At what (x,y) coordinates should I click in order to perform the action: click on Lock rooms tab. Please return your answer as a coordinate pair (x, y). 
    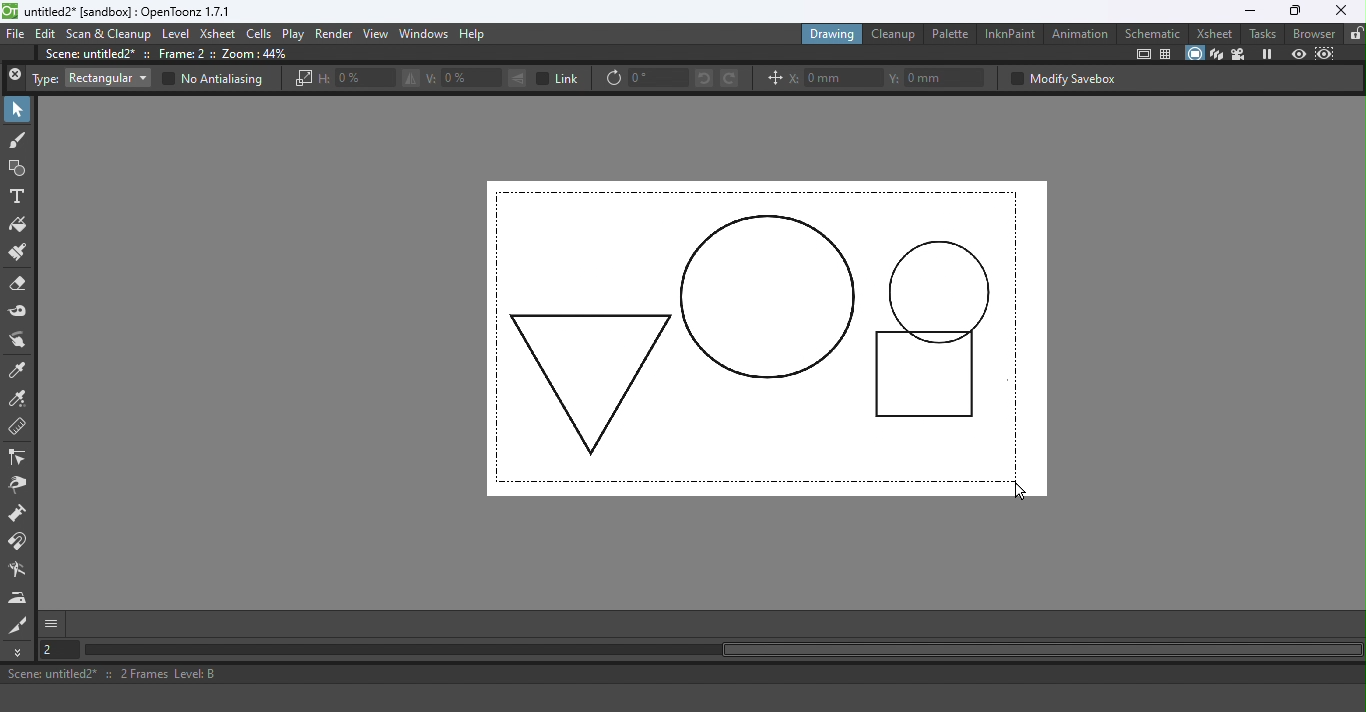
    Looking at the image, I should click on (1354, 34).